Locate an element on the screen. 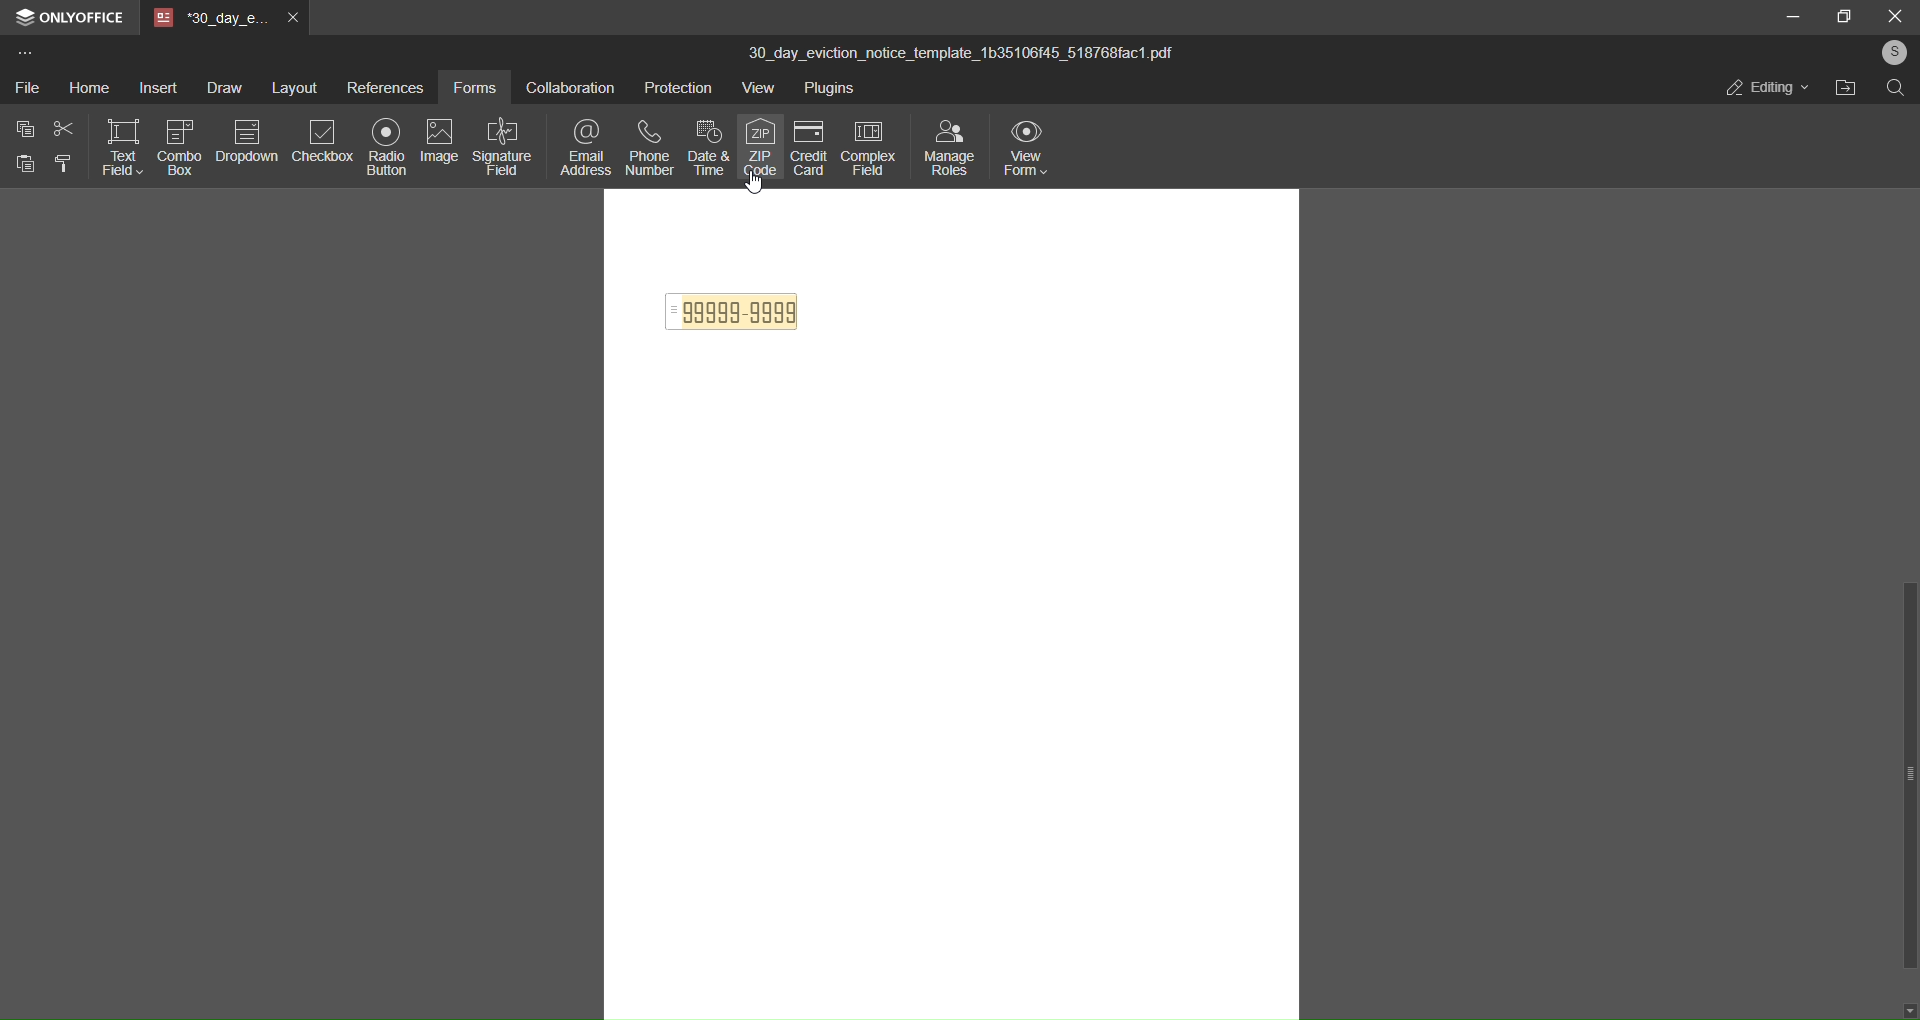 The width and height of the screenshot is (1920, 1020). insert is located at coordinates (155, 89).